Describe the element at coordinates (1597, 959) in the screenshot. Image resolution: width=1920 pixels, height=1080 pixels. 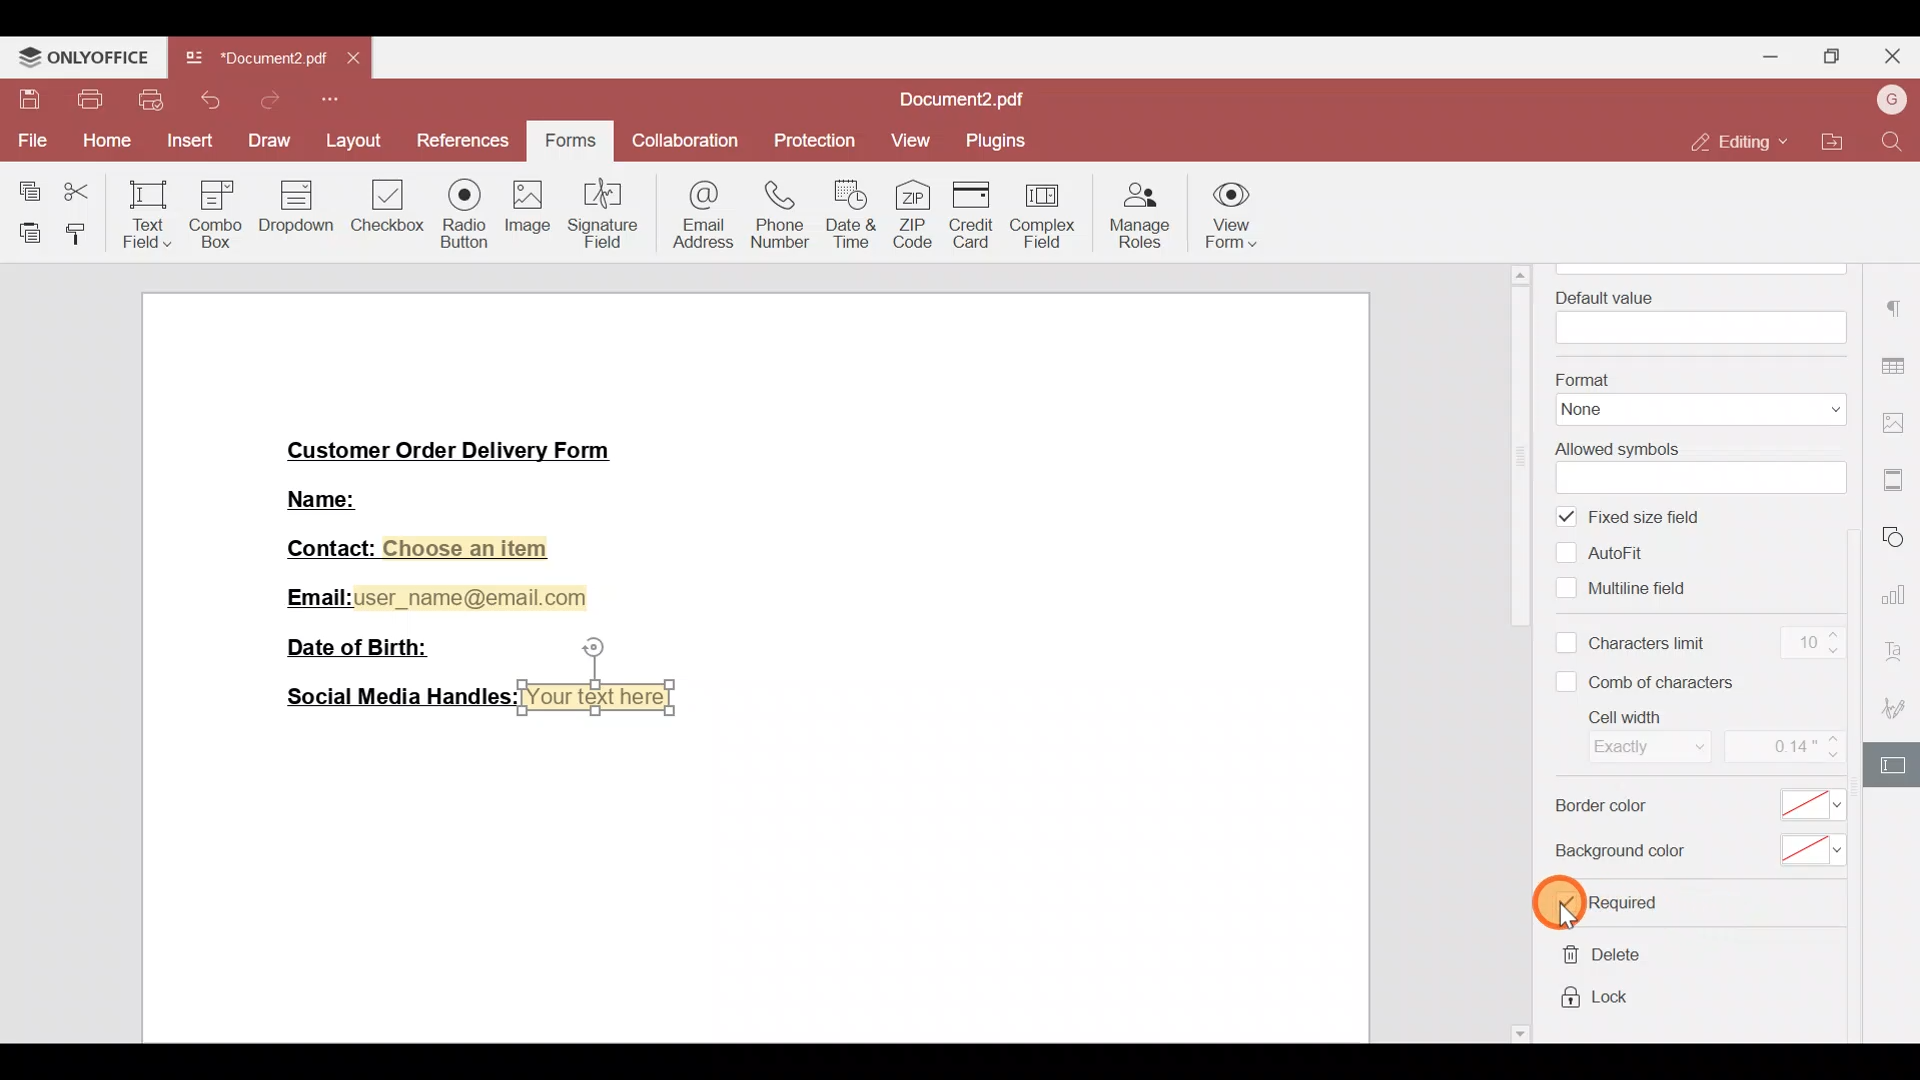
I see `Delete` at that location.